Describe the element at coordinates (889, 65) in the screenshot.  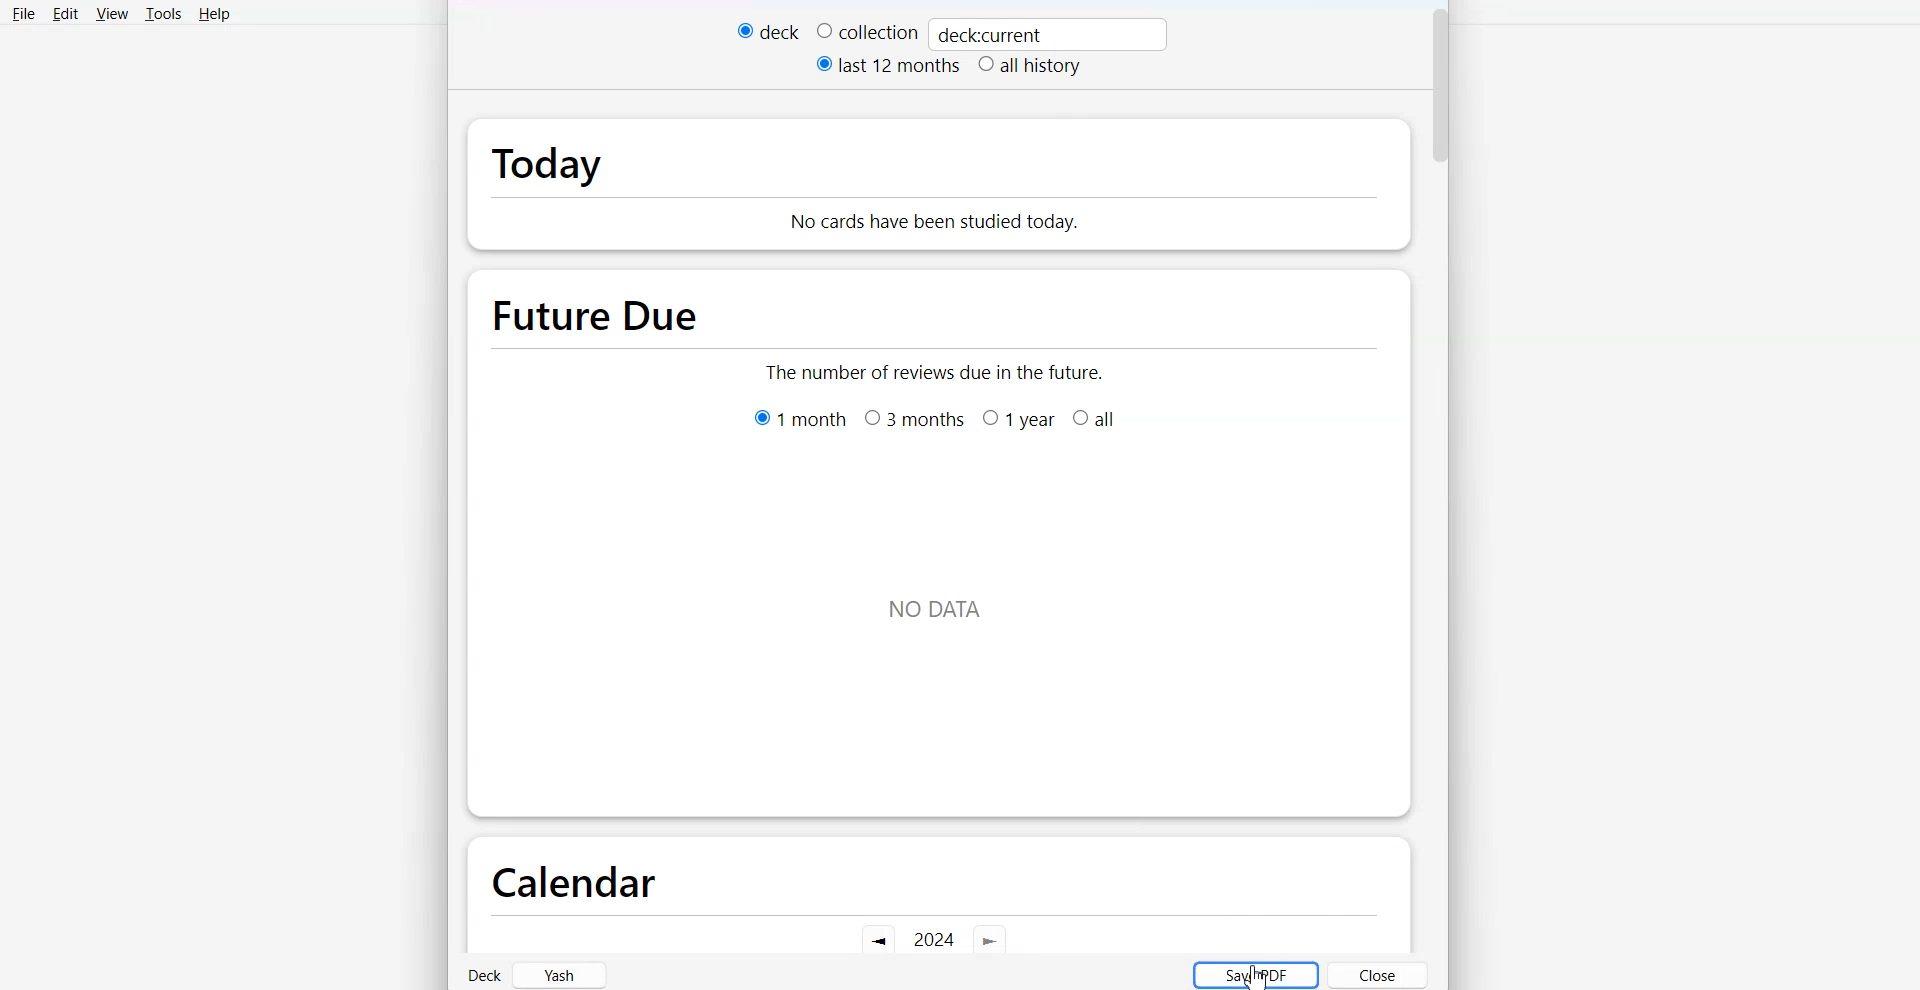
I see `last 12 months` at that location.